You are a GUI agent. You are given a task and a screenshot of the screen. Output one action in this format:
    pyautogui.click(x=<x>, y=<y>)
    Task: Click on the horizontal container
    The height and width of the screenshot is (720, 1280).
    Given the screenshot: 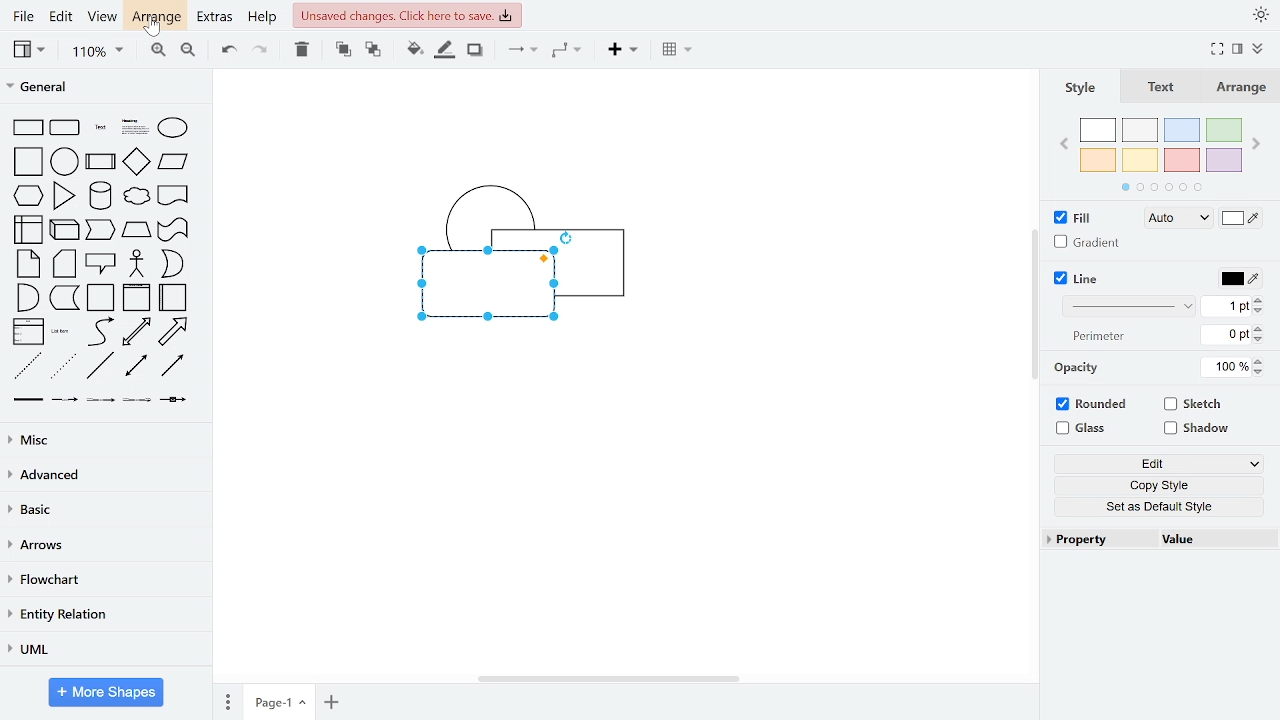 What is the action you would take?
    pyautogui.click(x=172, y=298)
    